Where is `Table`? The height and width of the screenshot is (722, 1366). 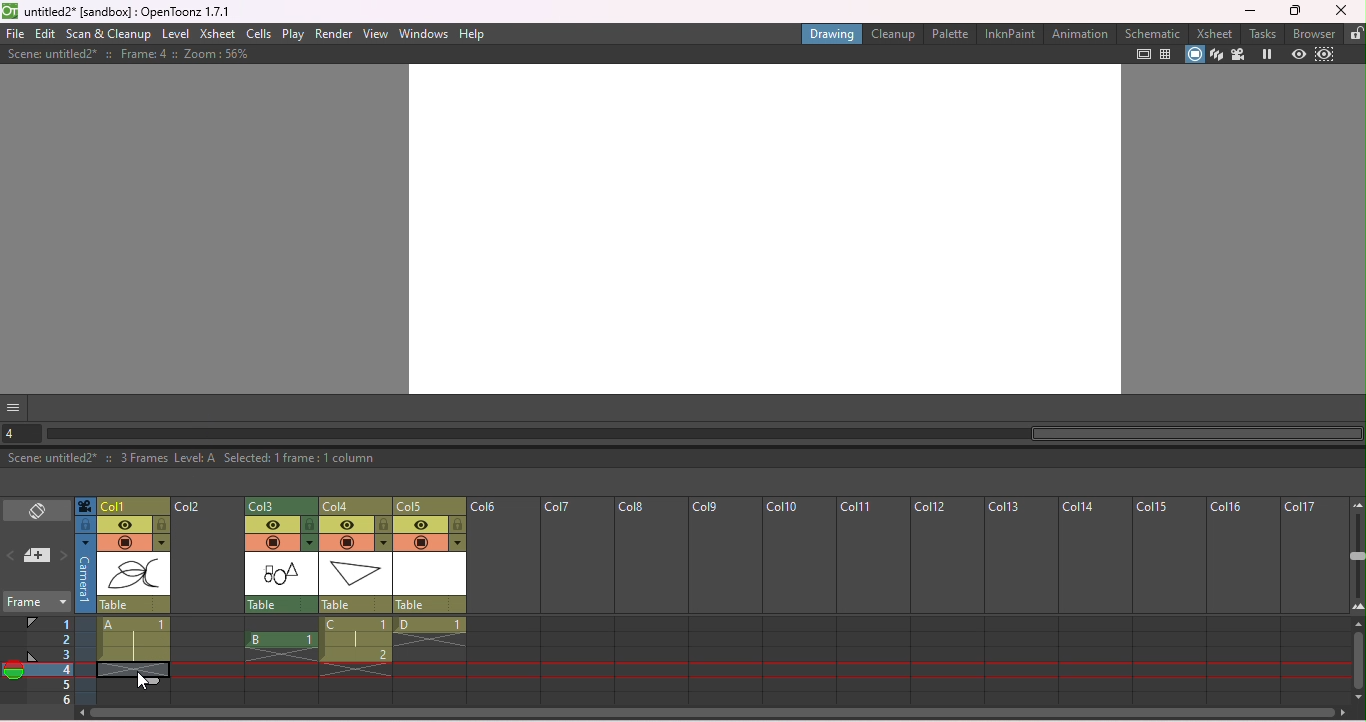
Table is located at coordinates (355, 604).